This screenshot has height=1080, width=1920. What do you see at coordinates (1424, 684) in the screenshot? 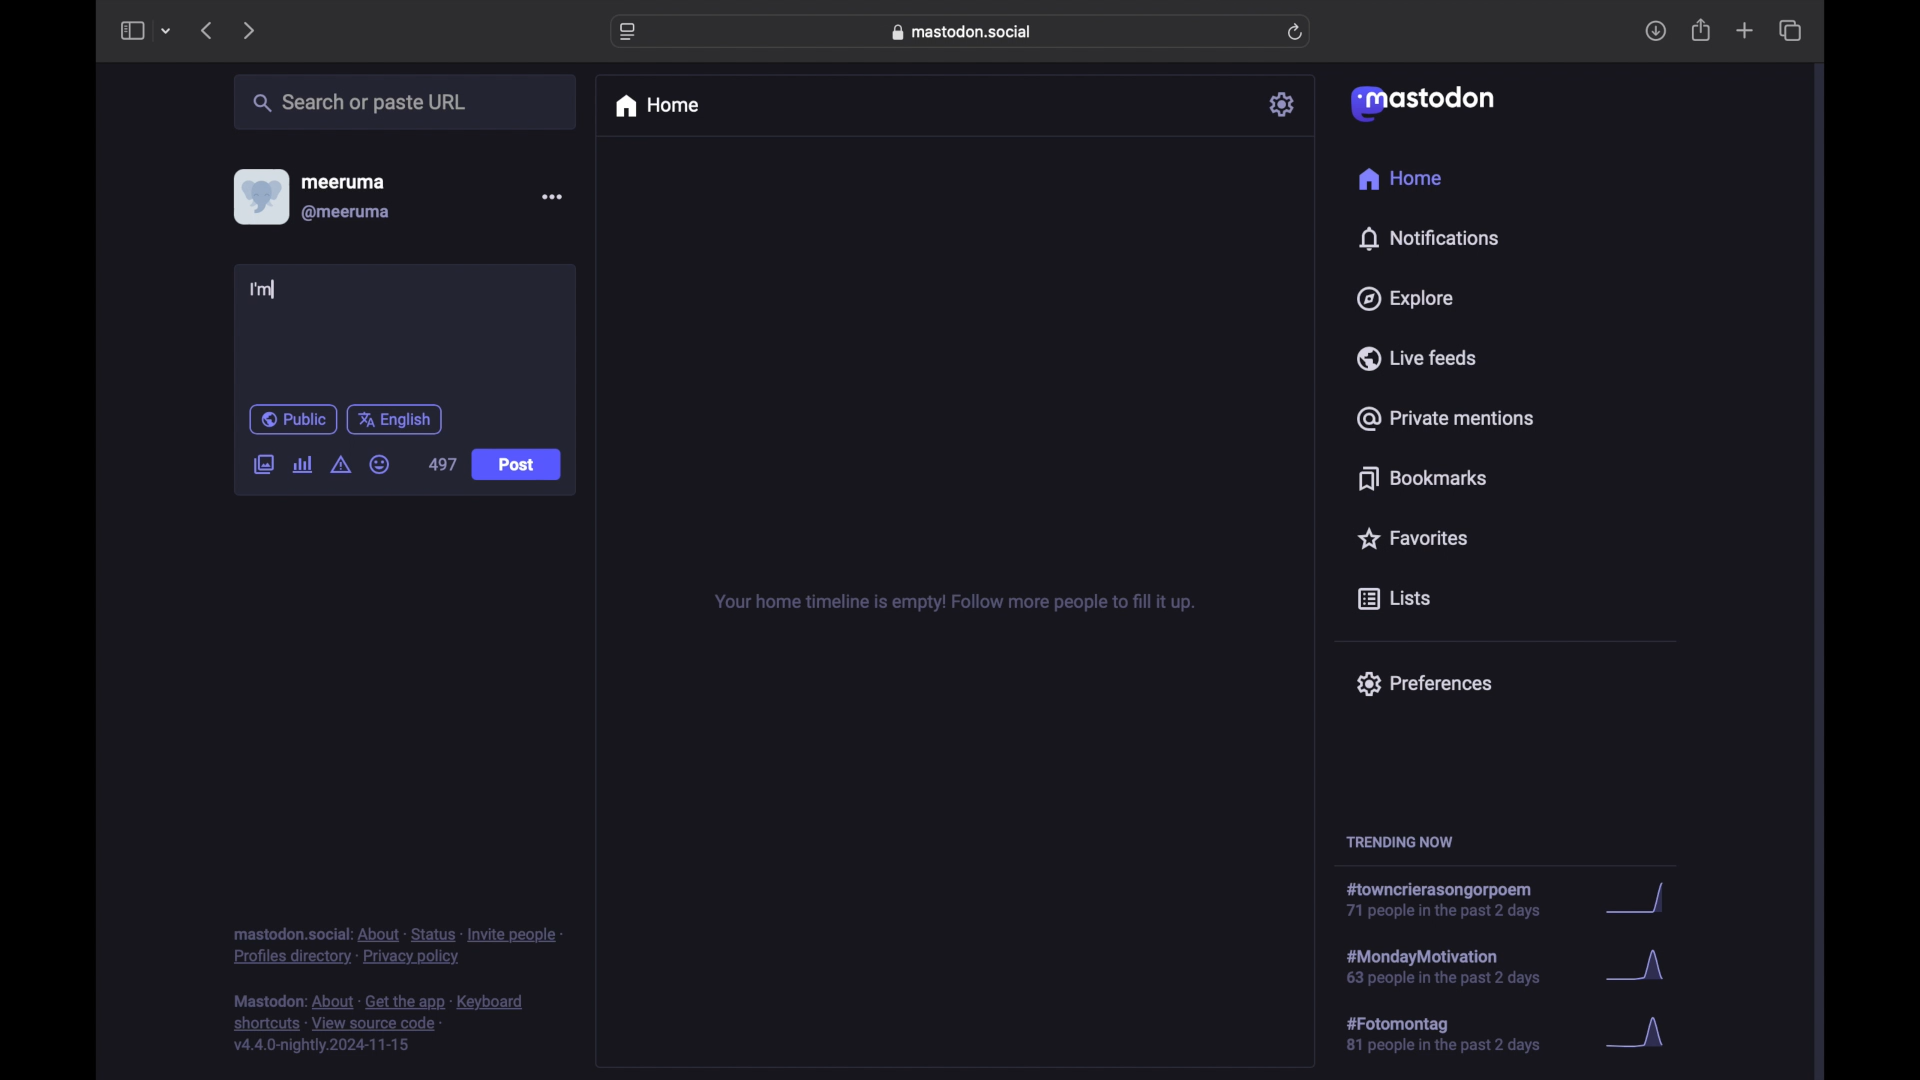
I see `preferences` at bounding box center [1424, 684].